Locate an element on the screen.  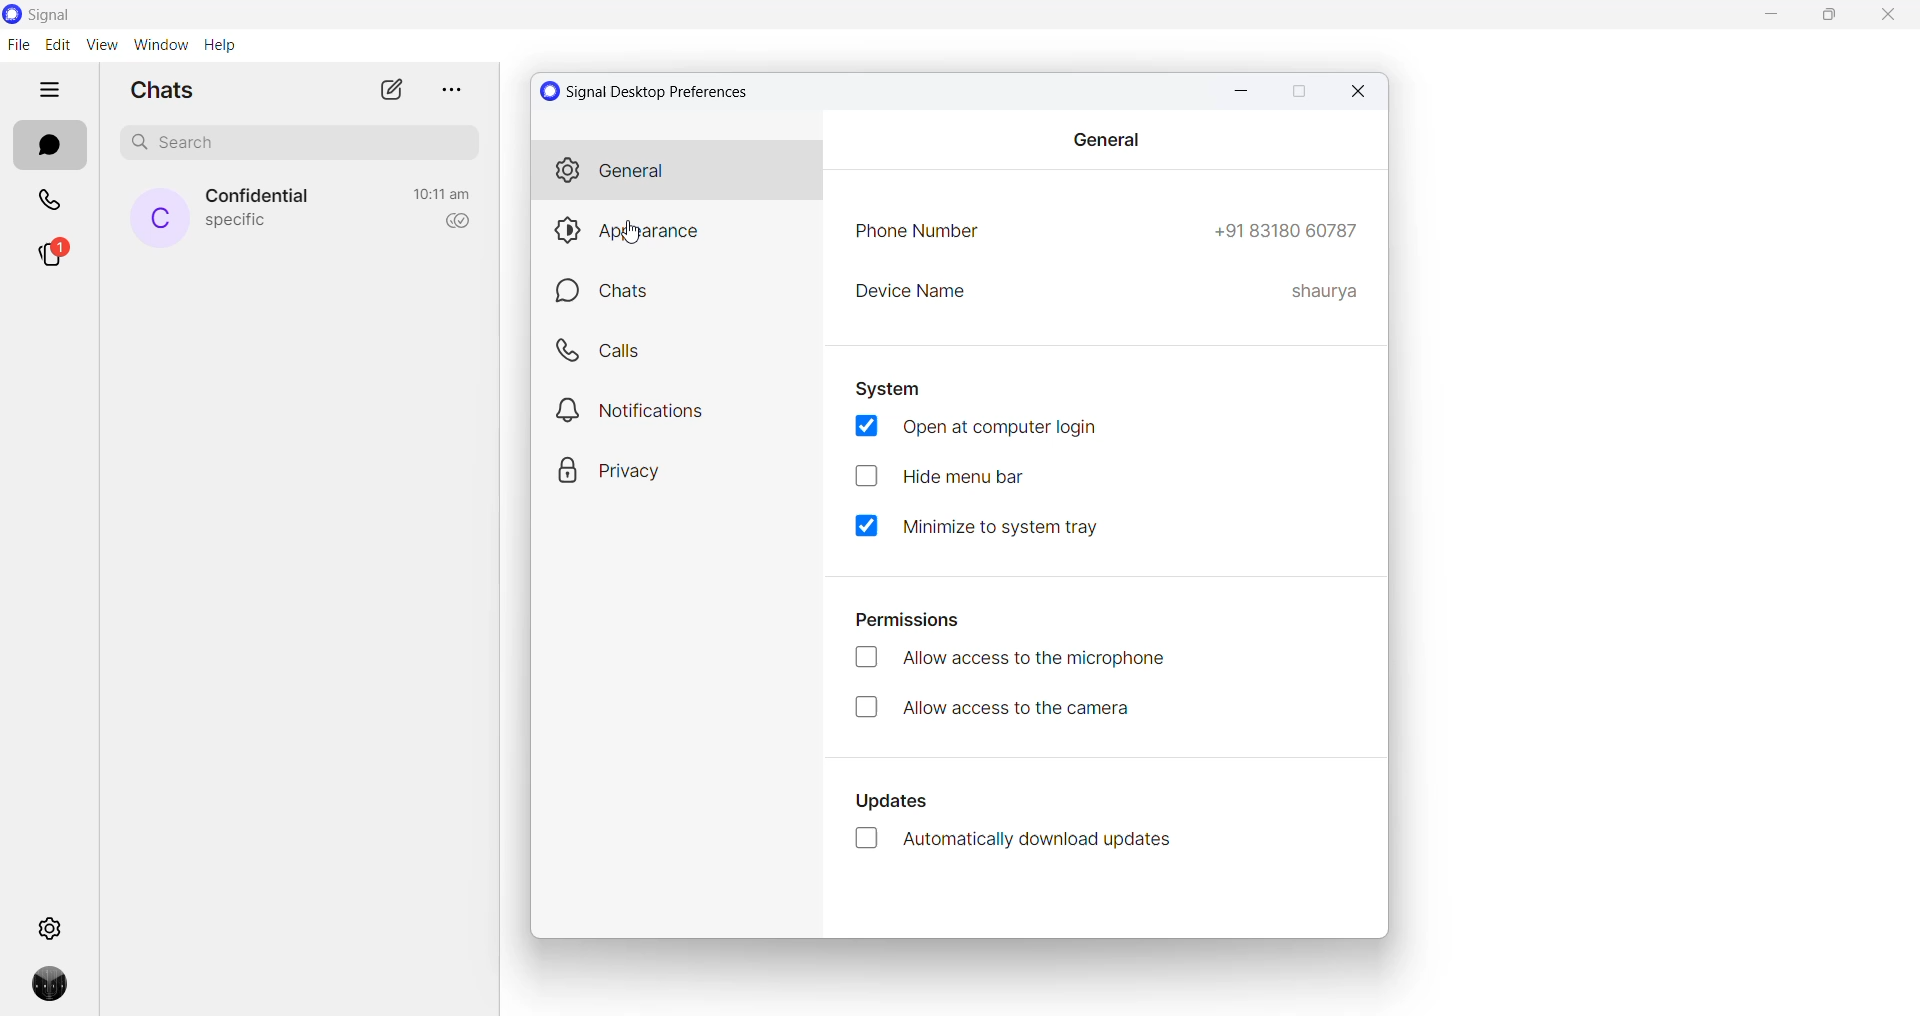
updates is located at coordinates (901, 806).